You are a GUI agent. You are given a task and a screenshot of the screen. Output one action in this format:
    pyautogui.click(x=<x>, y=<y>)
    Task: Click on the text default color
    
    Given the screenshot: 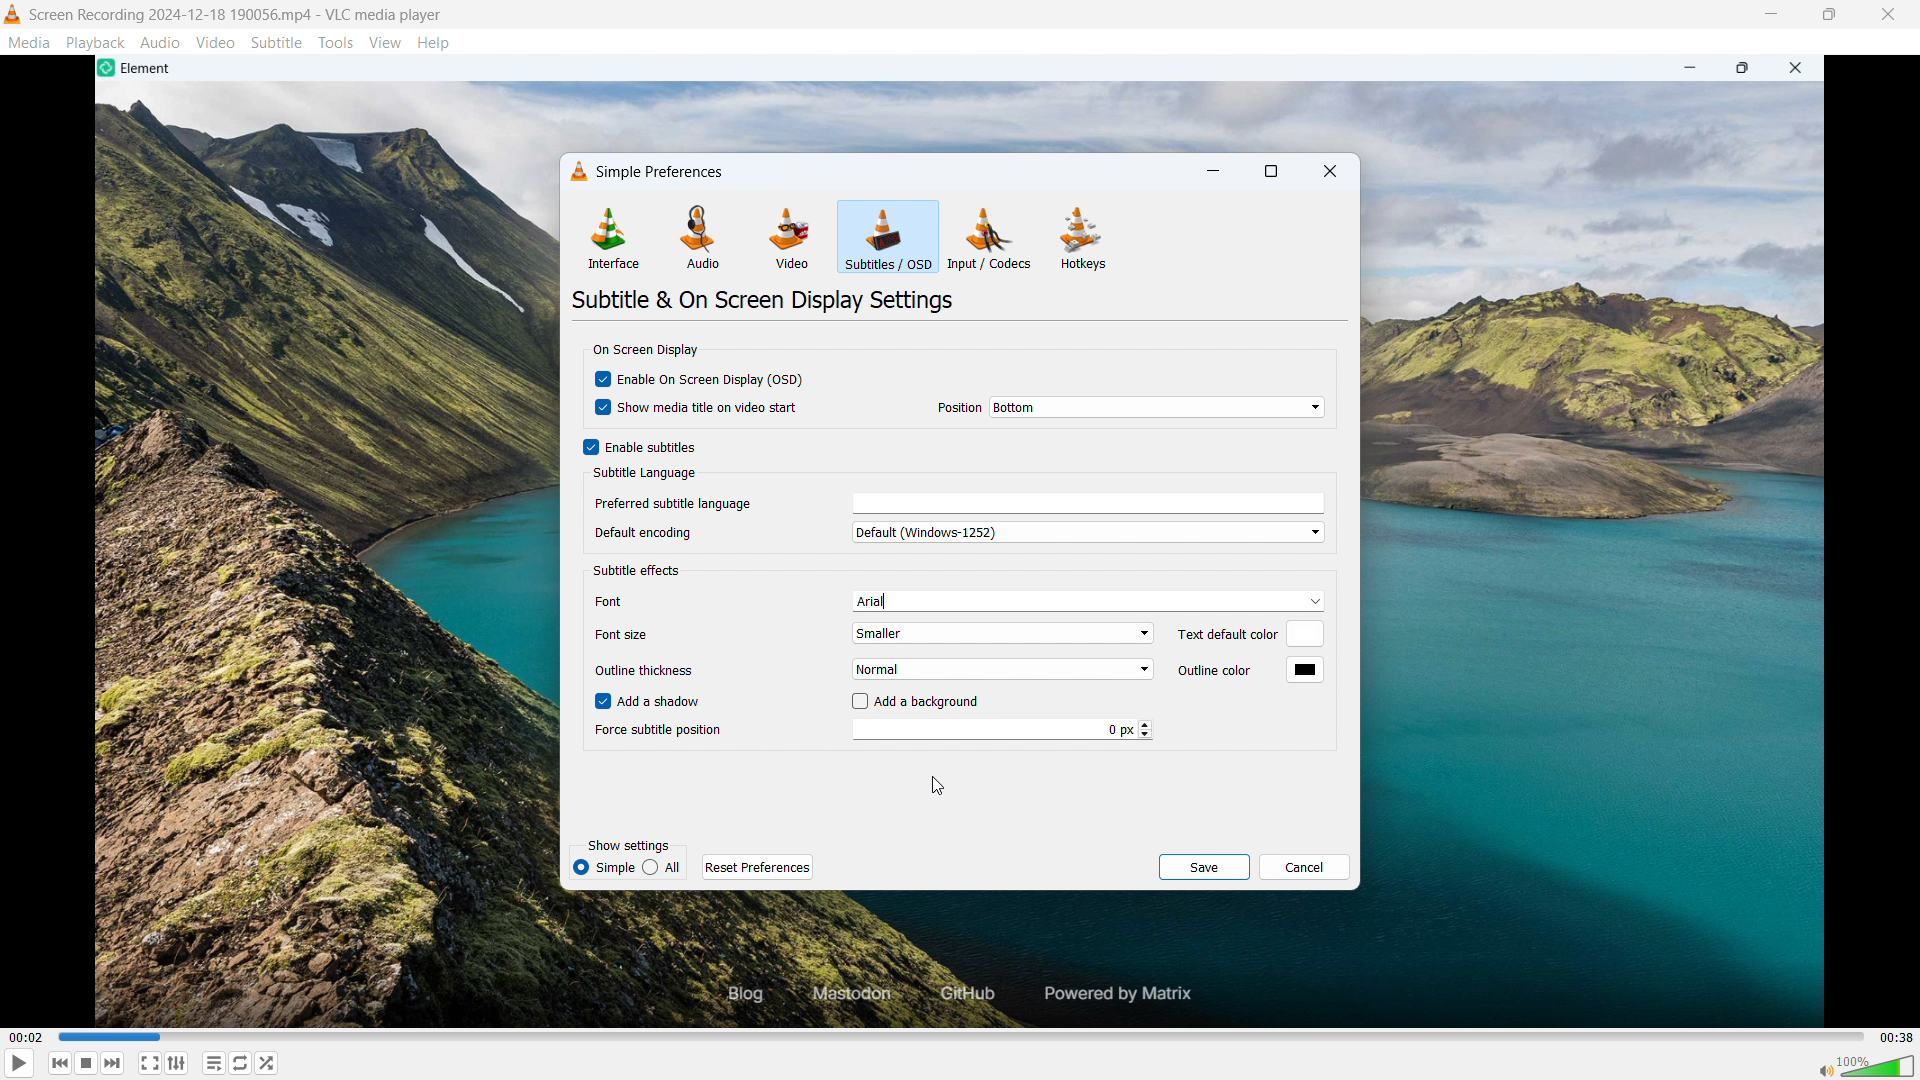 What is the action you would take?
    pyautogui.click(x=1307, y=634)
    